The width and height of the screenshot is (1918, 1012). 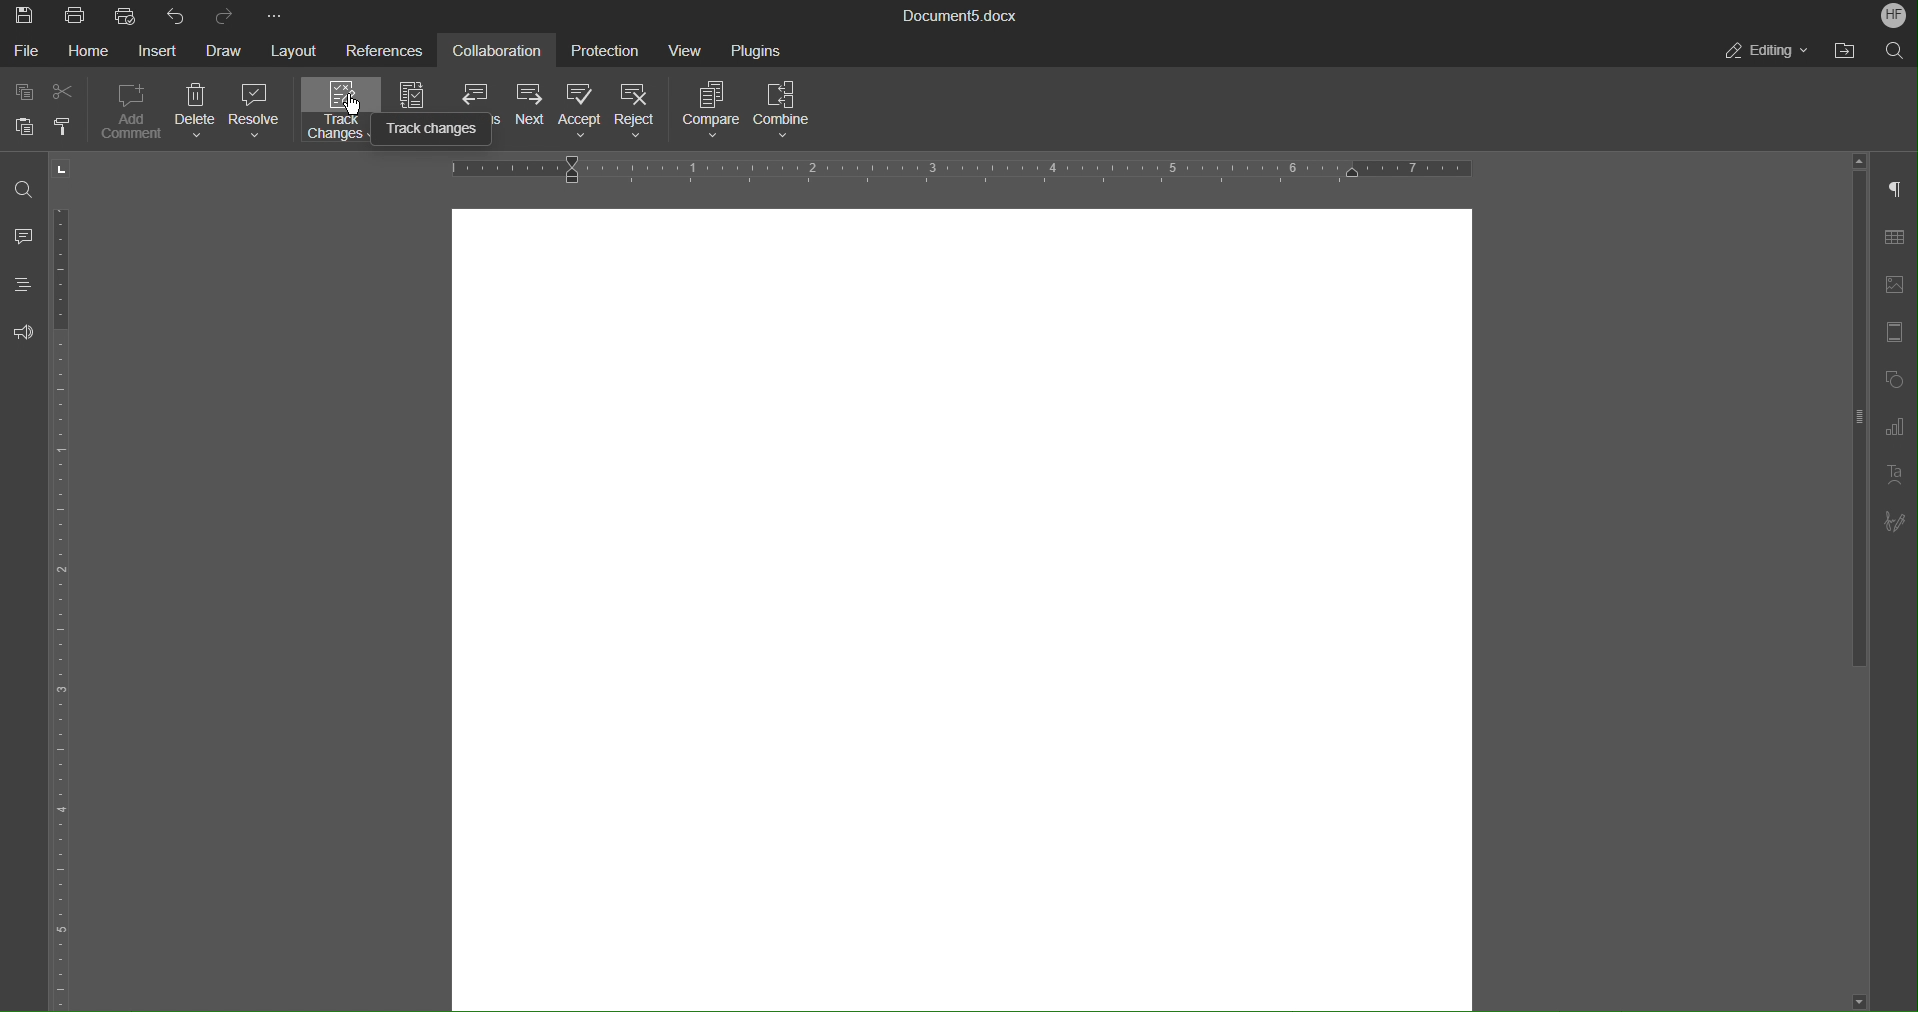 What do you see at coordinates (962, 168) in the screenshot?
I see `Horizontal Ruler` at bounding box center [962, 168].